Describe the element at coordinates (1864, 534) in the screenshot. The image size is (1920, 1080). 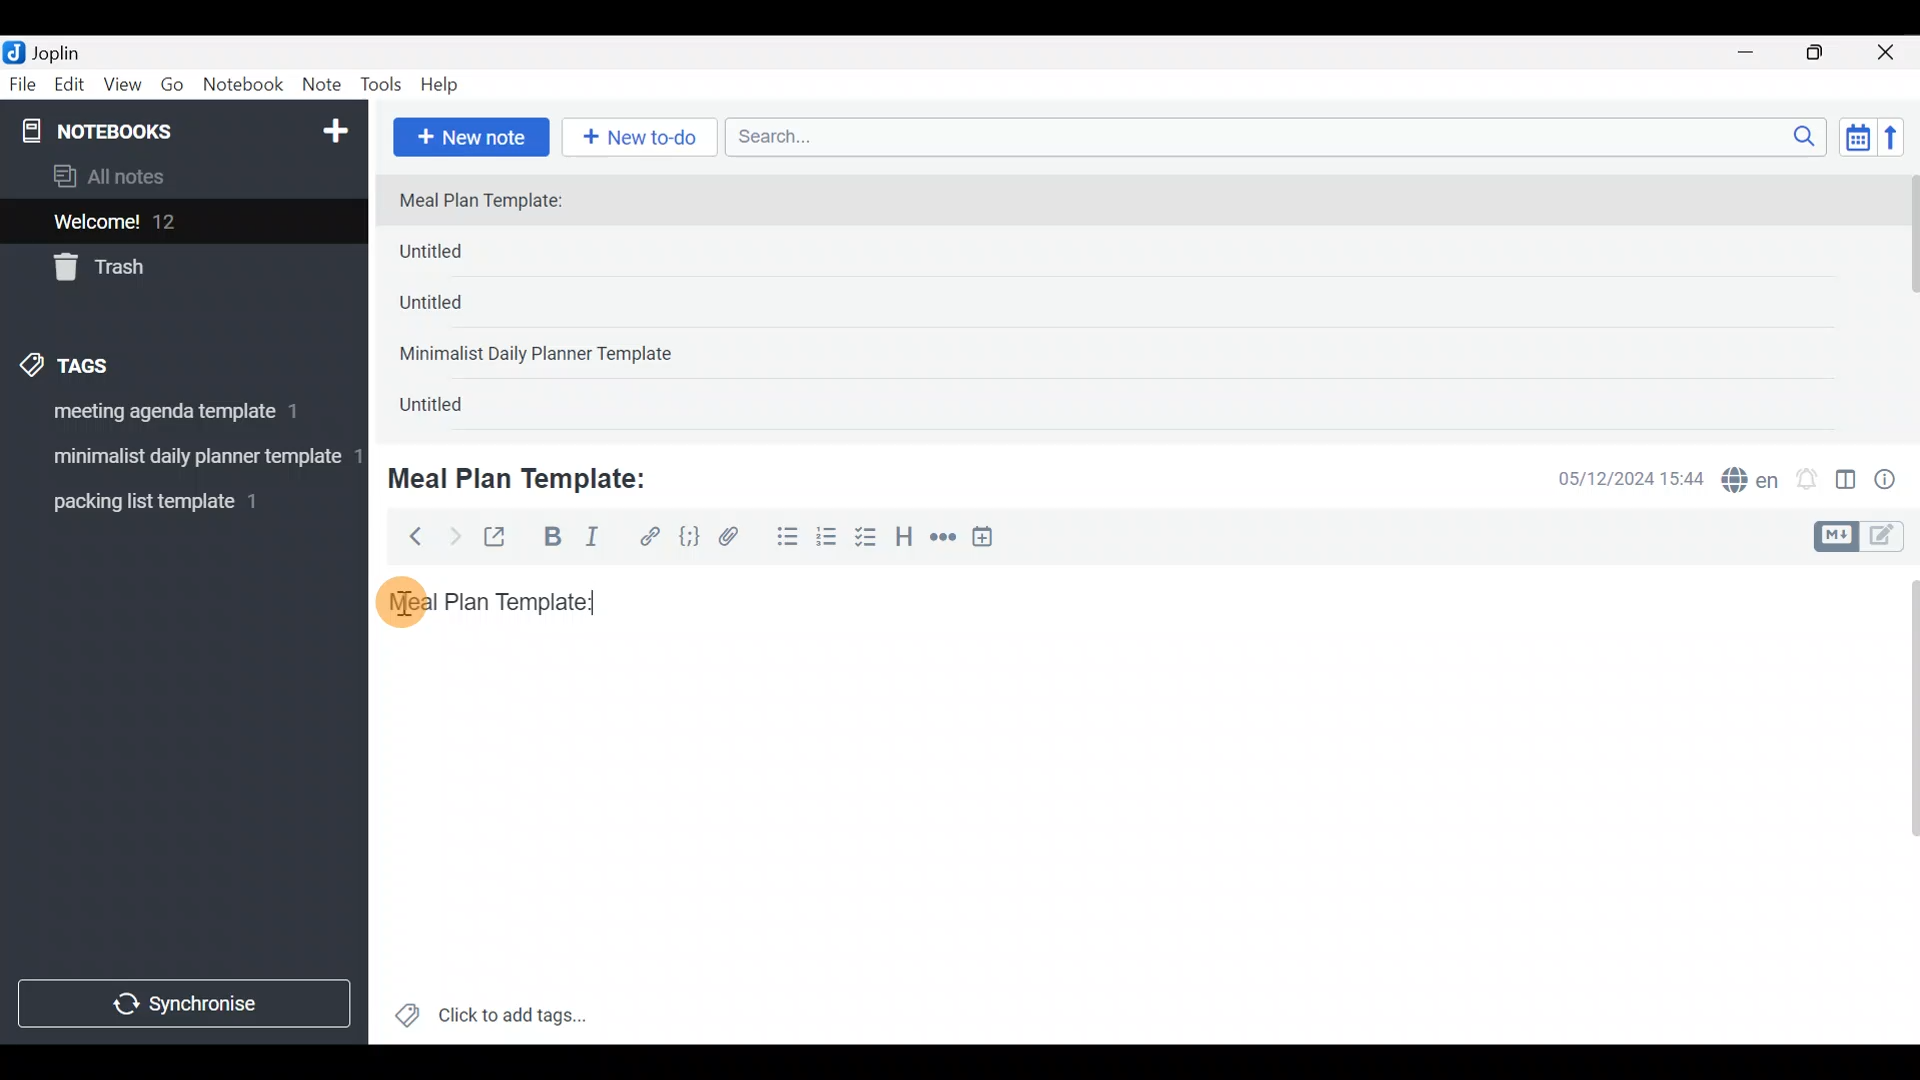
I see `Toggle editors` at that location.